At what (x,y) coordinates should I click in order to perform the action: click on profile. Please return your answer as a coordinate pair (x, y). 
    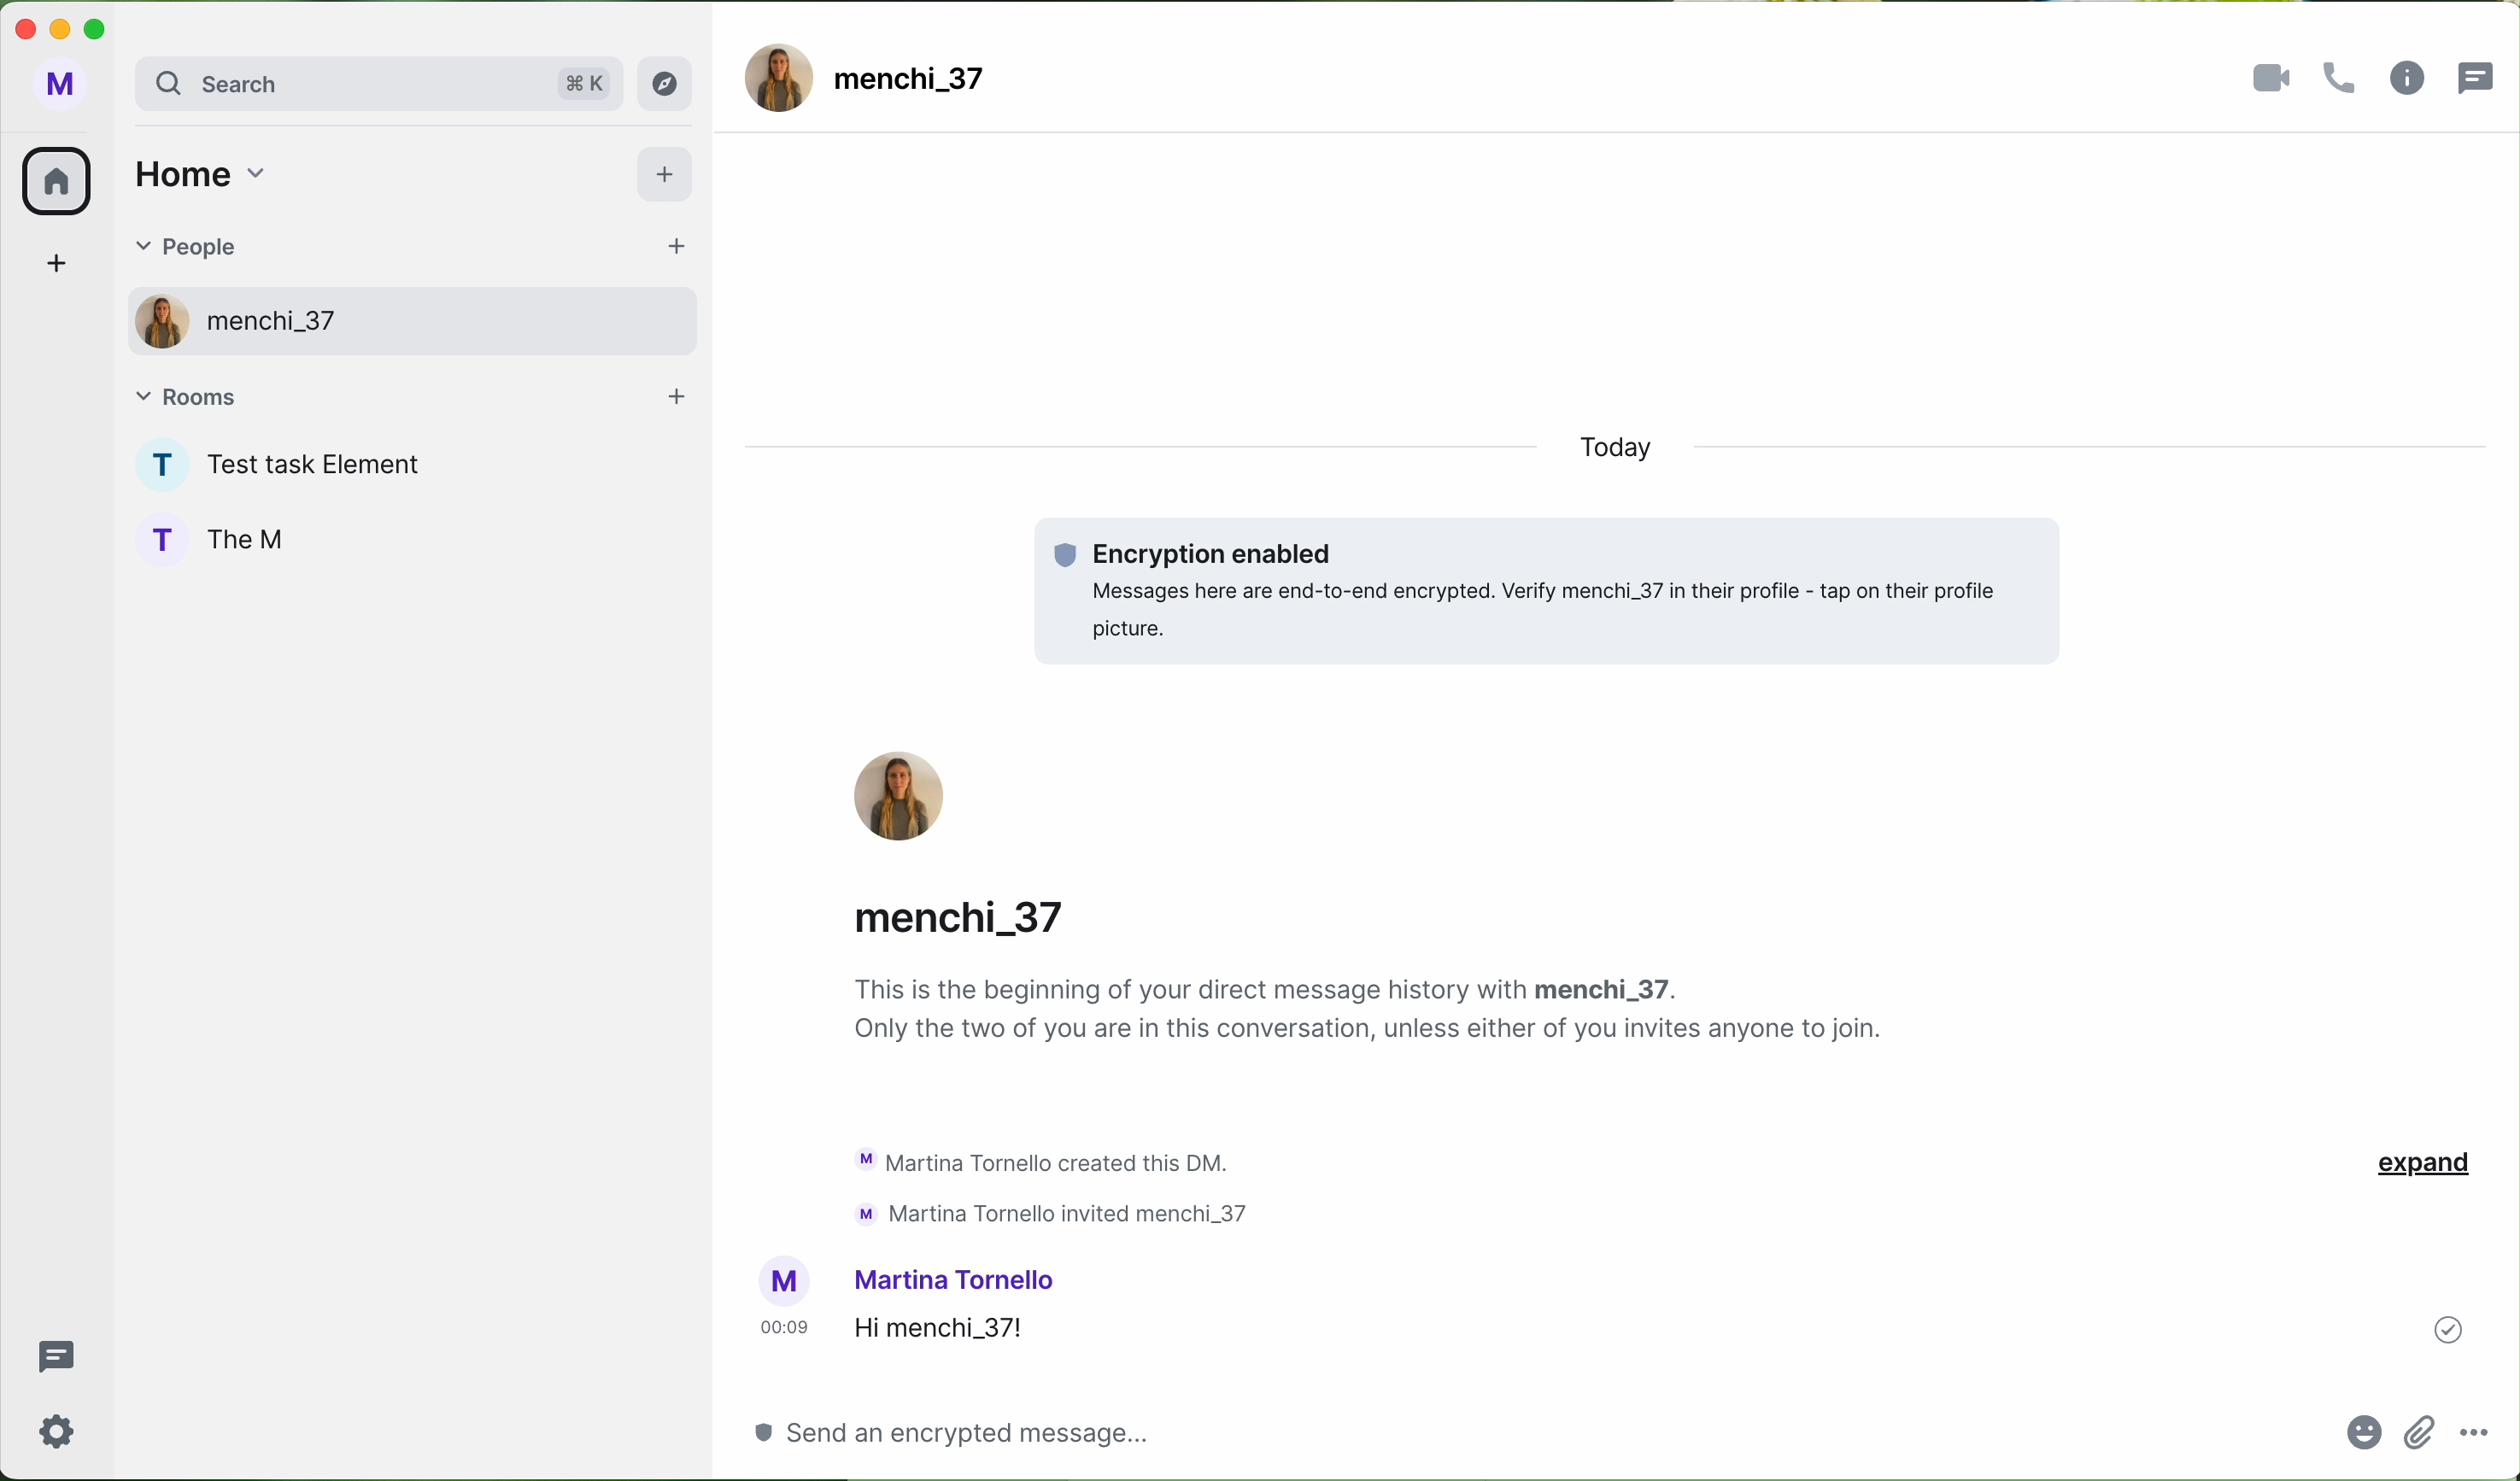
    Looking at the image, I should click on (154, 321).